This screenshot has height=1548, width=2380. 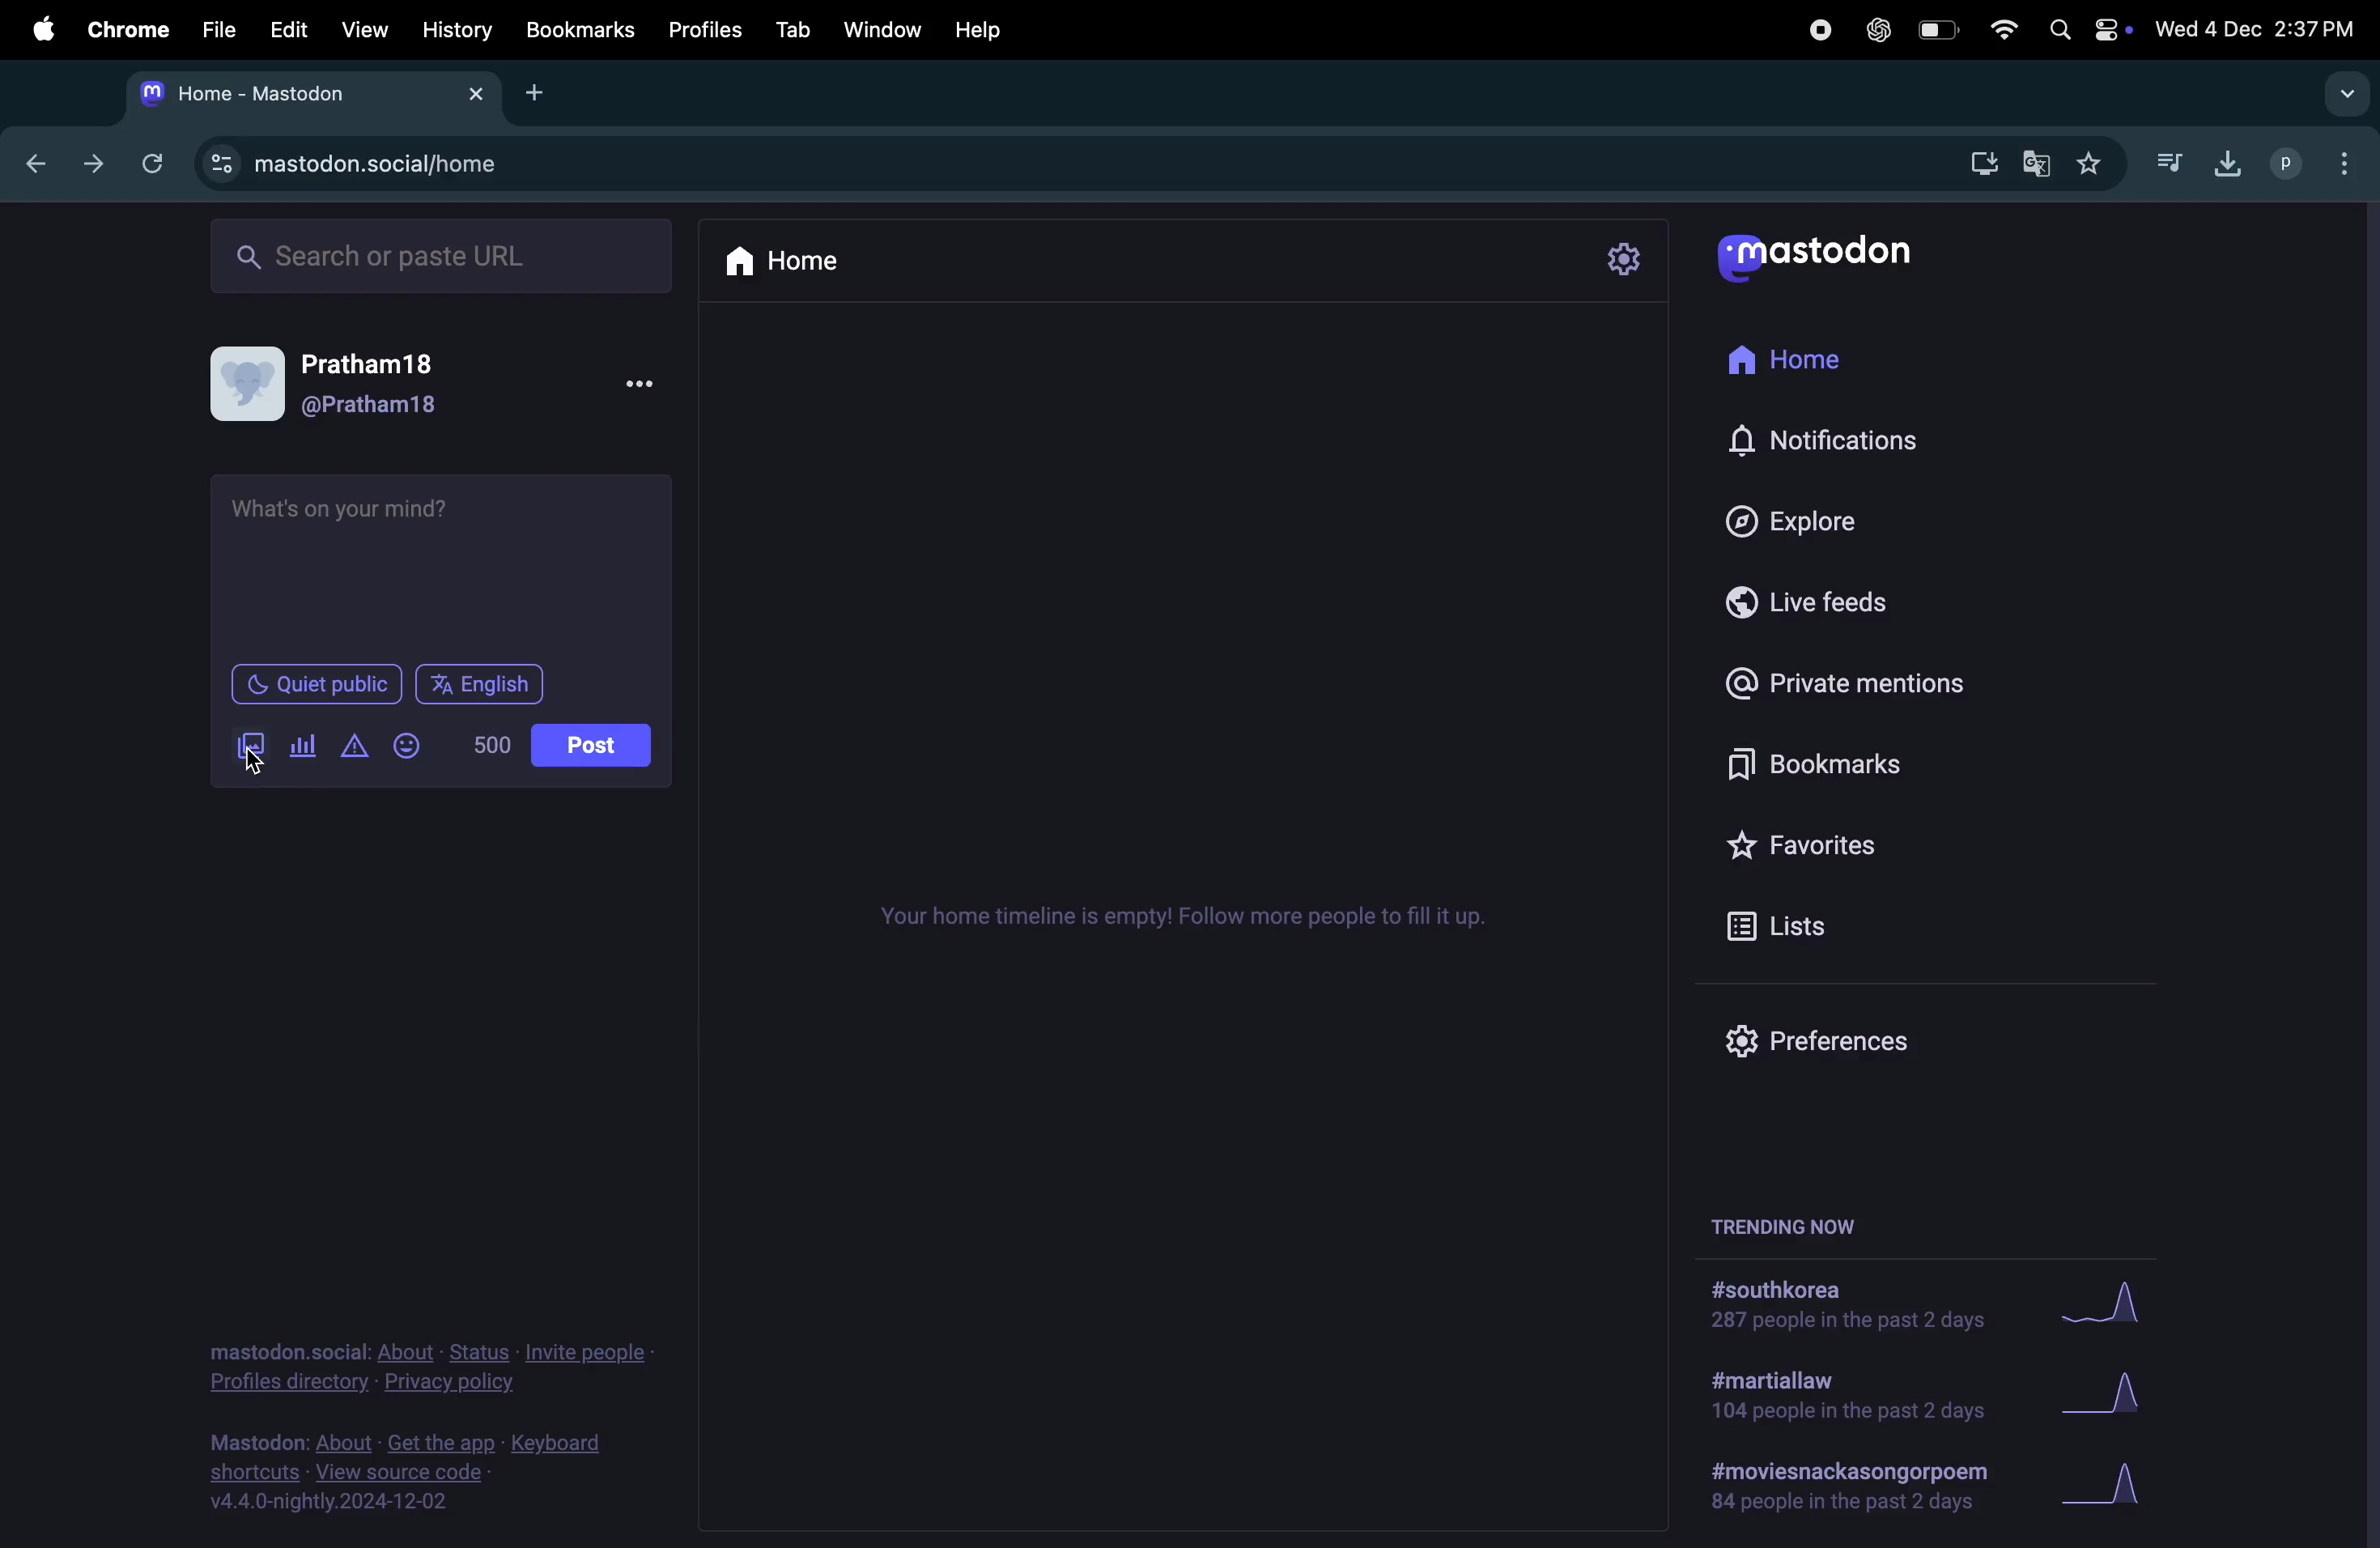 What do you see at coordinates (93, 161) in the screenshot?
I see `forward` at bounding box center [93, 161].